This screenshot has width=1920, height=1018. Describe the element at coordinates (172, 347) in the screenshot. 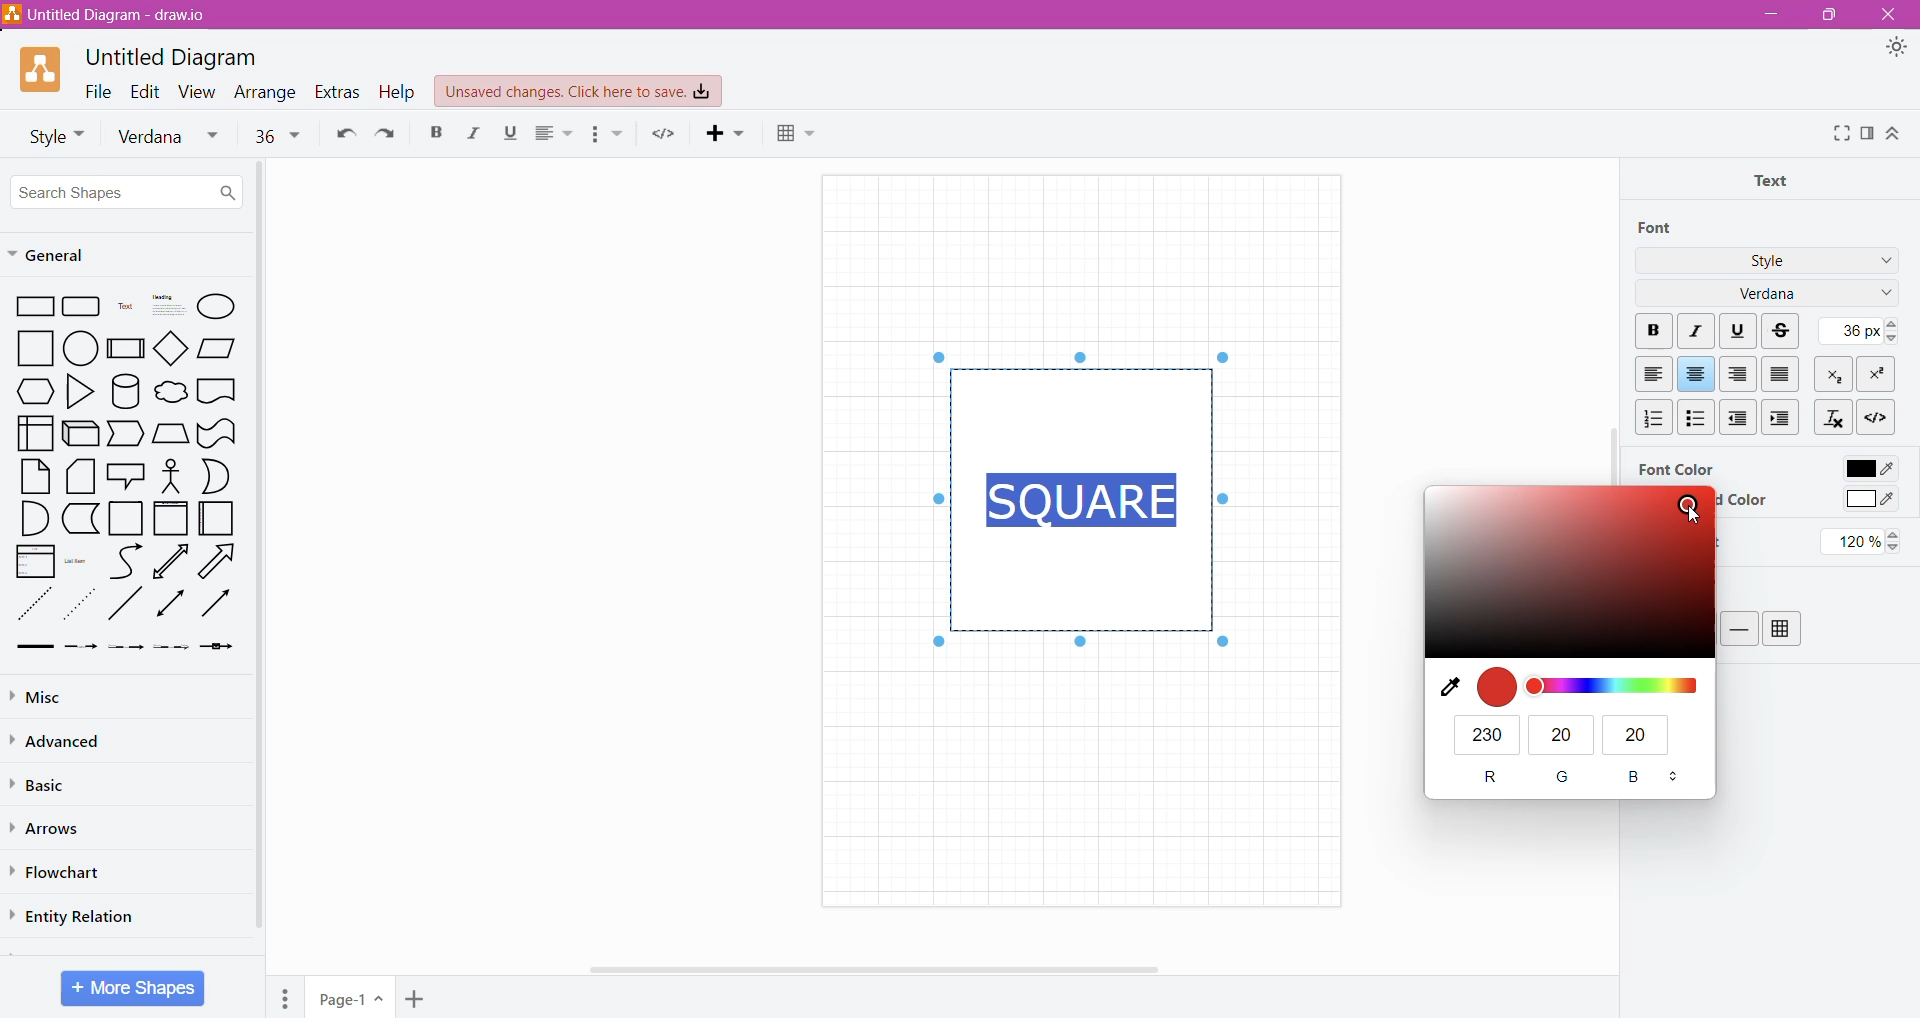

I see `Diamond` at that location.